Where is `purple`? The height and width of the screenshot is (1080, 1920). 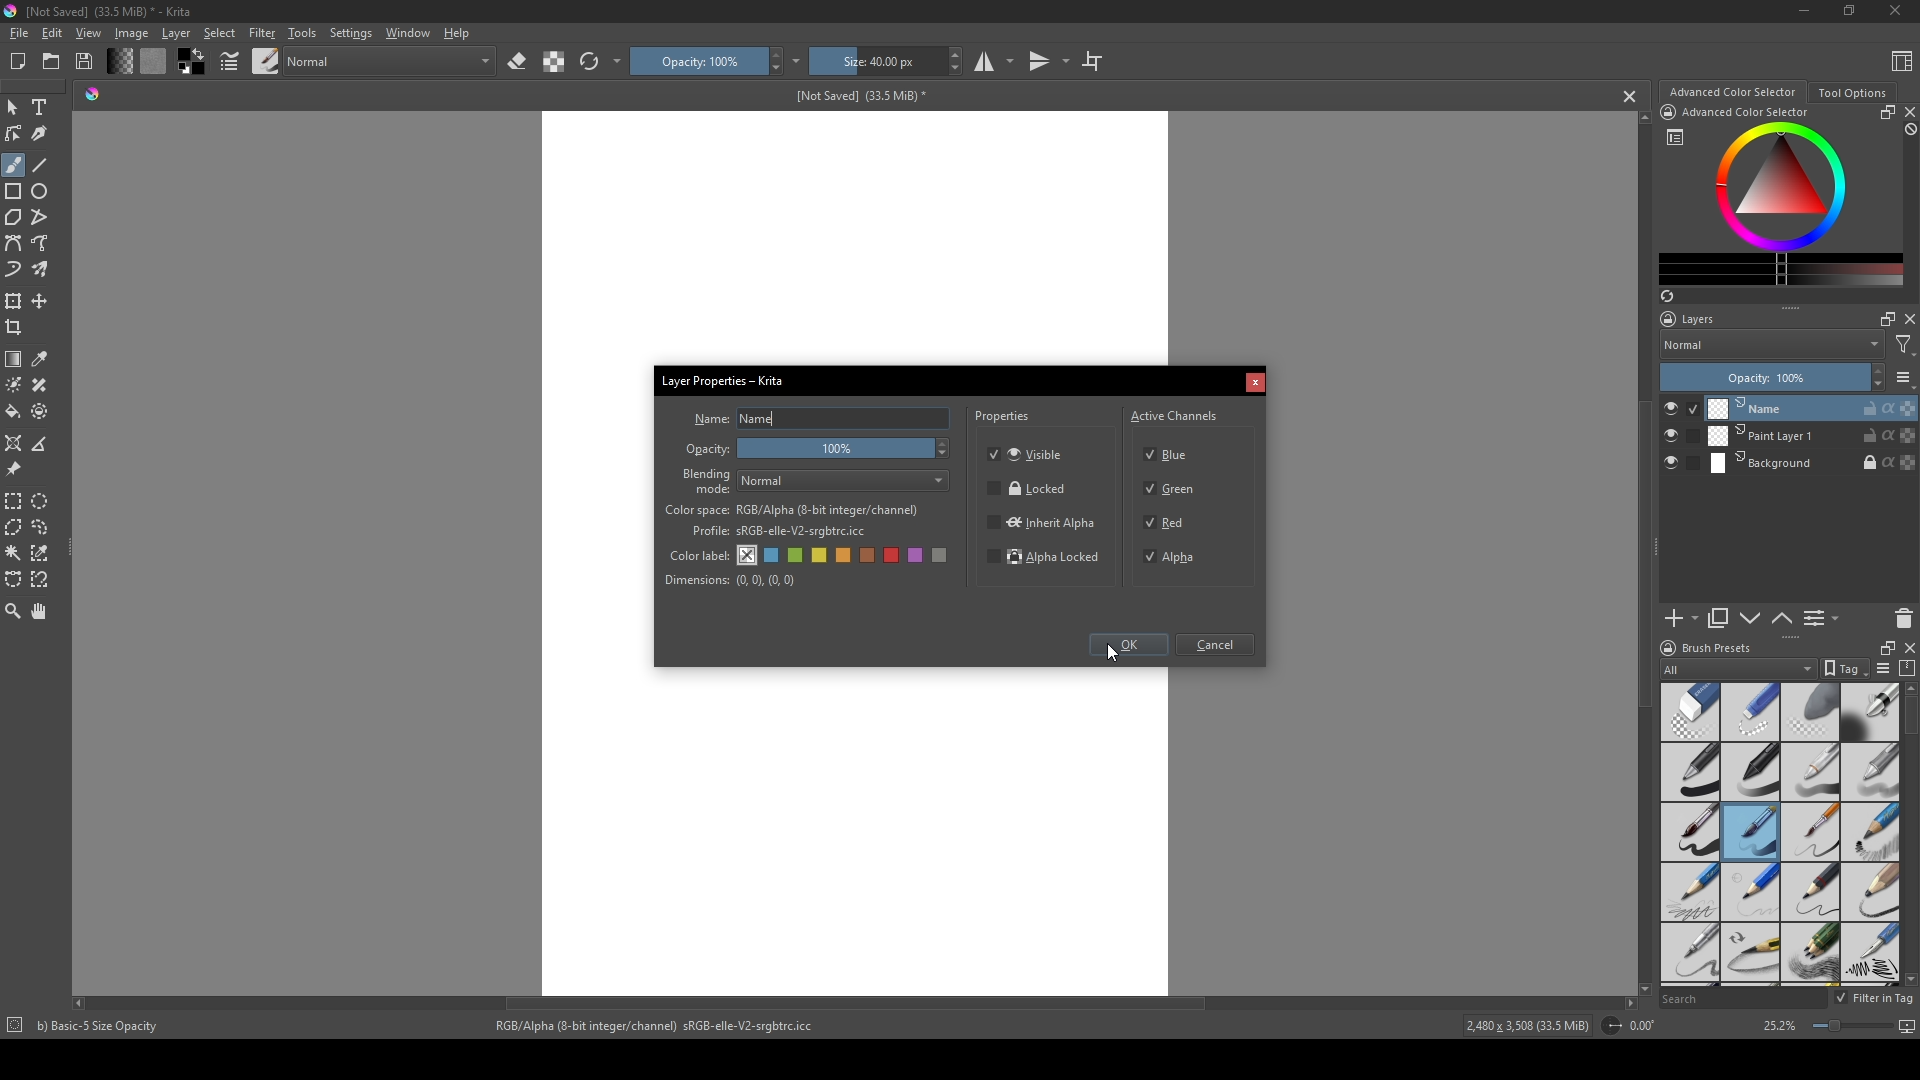
purple is located at coordinates (919, 556).